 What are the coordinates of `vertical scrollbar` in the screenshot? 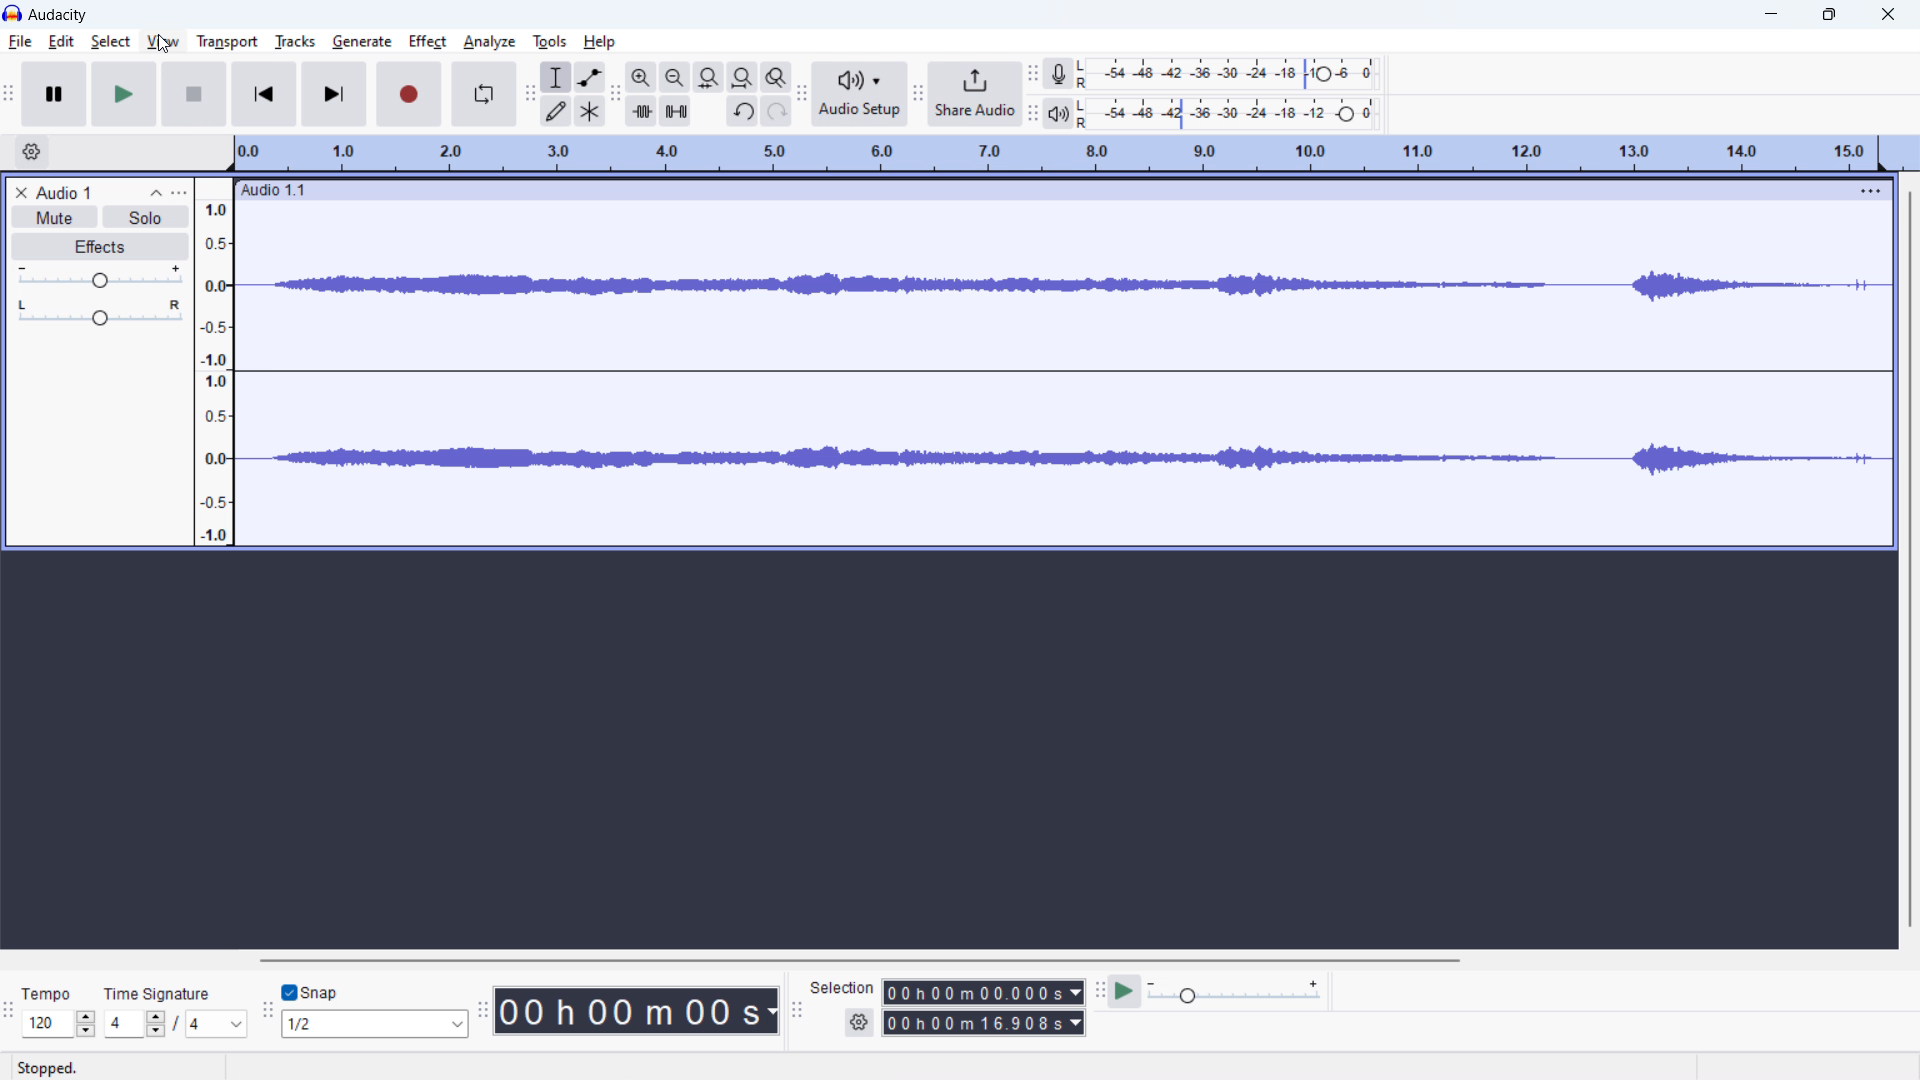 It's located at (1910, 562).